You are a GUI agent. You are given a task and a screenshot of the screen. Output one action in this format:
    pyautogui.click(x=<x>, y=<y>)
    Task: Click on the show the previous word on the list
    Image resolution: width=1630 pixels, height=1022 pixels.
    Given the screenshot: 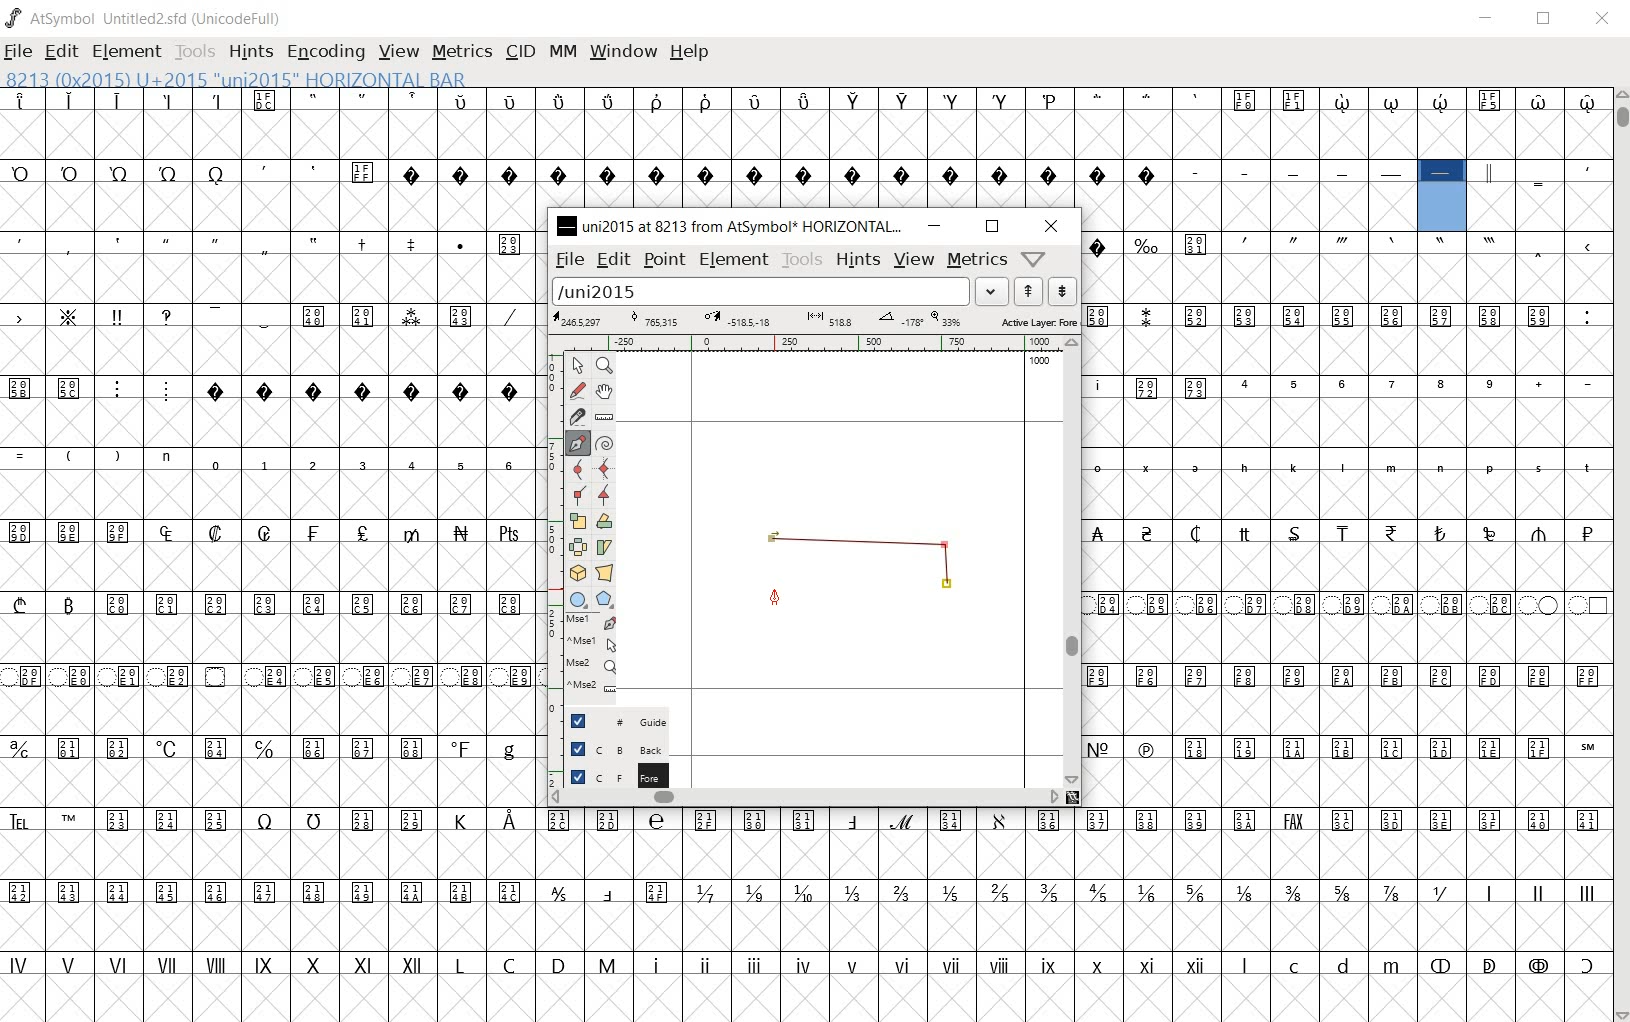 What is the action you would take?
    pyautogui.click(x=1062, y=291)
    